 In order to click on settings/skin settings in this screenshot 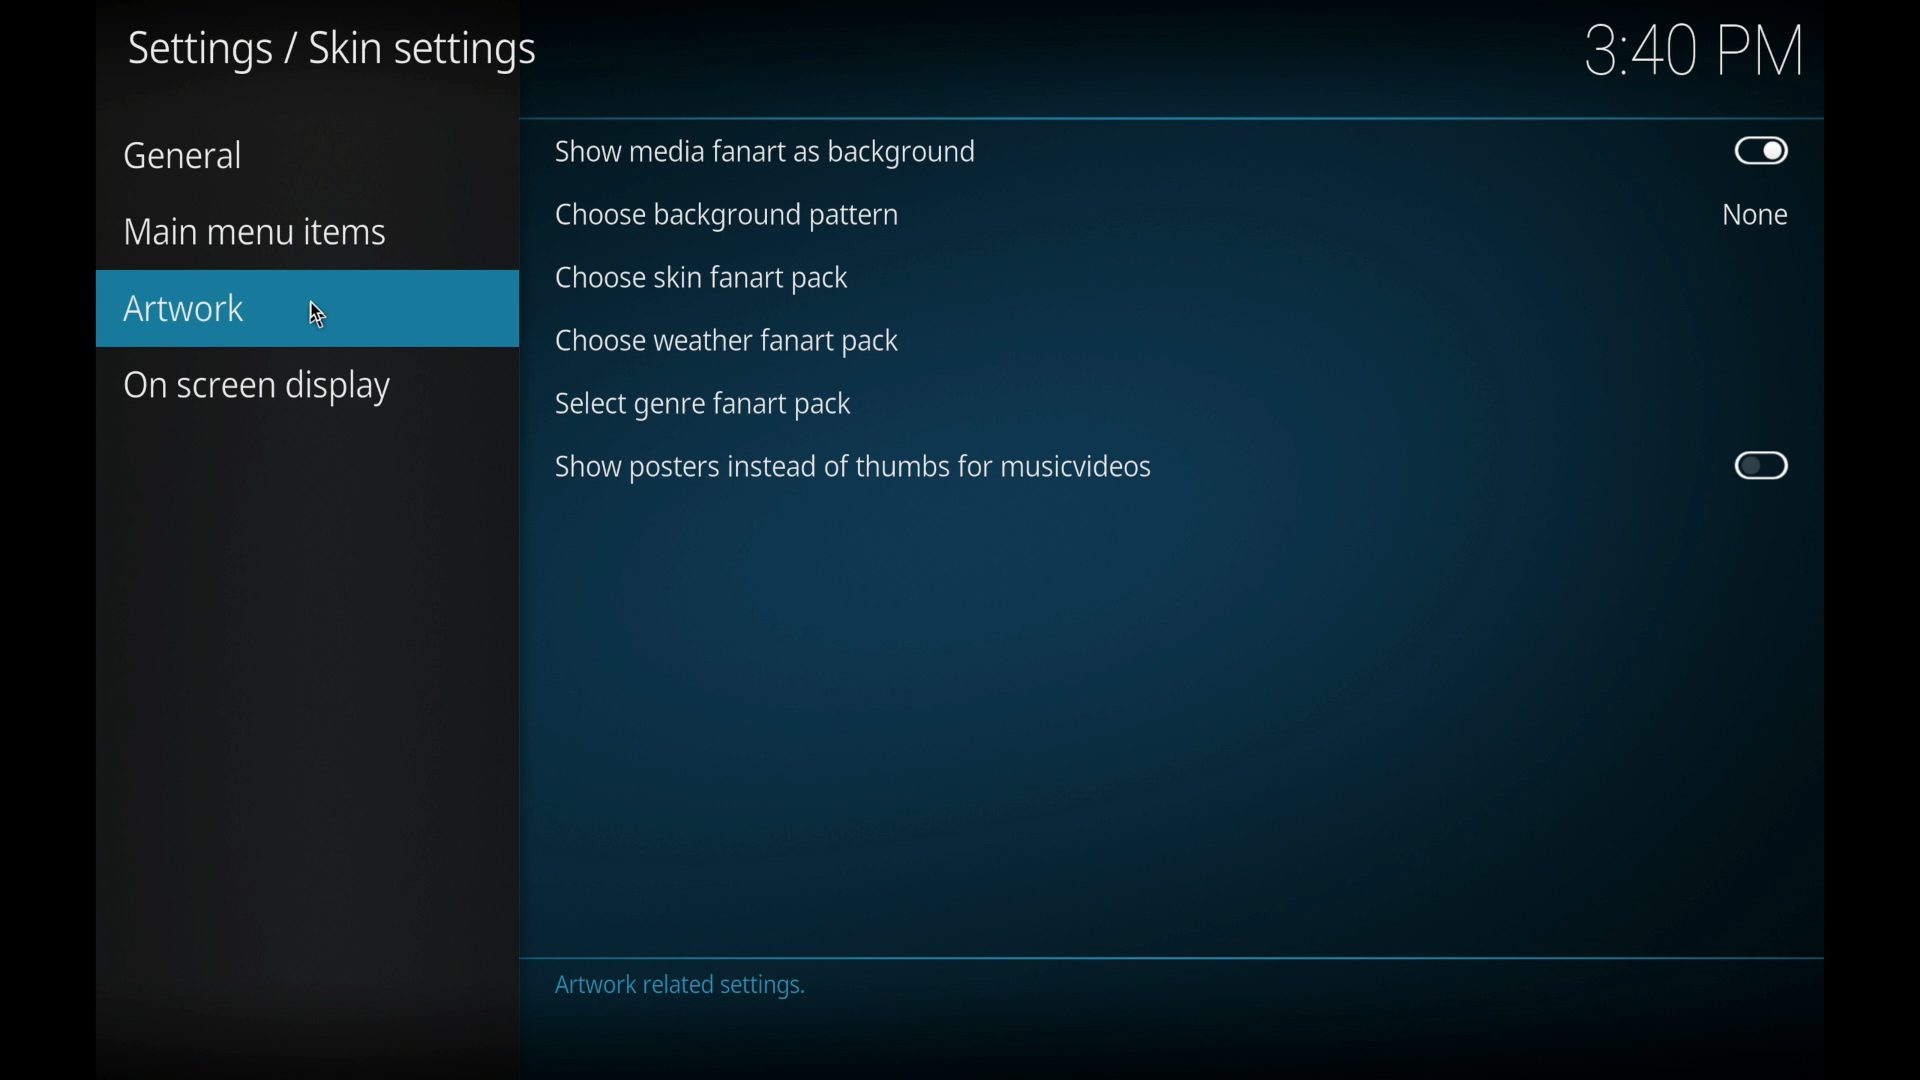, I will do `click(332, 53)`.